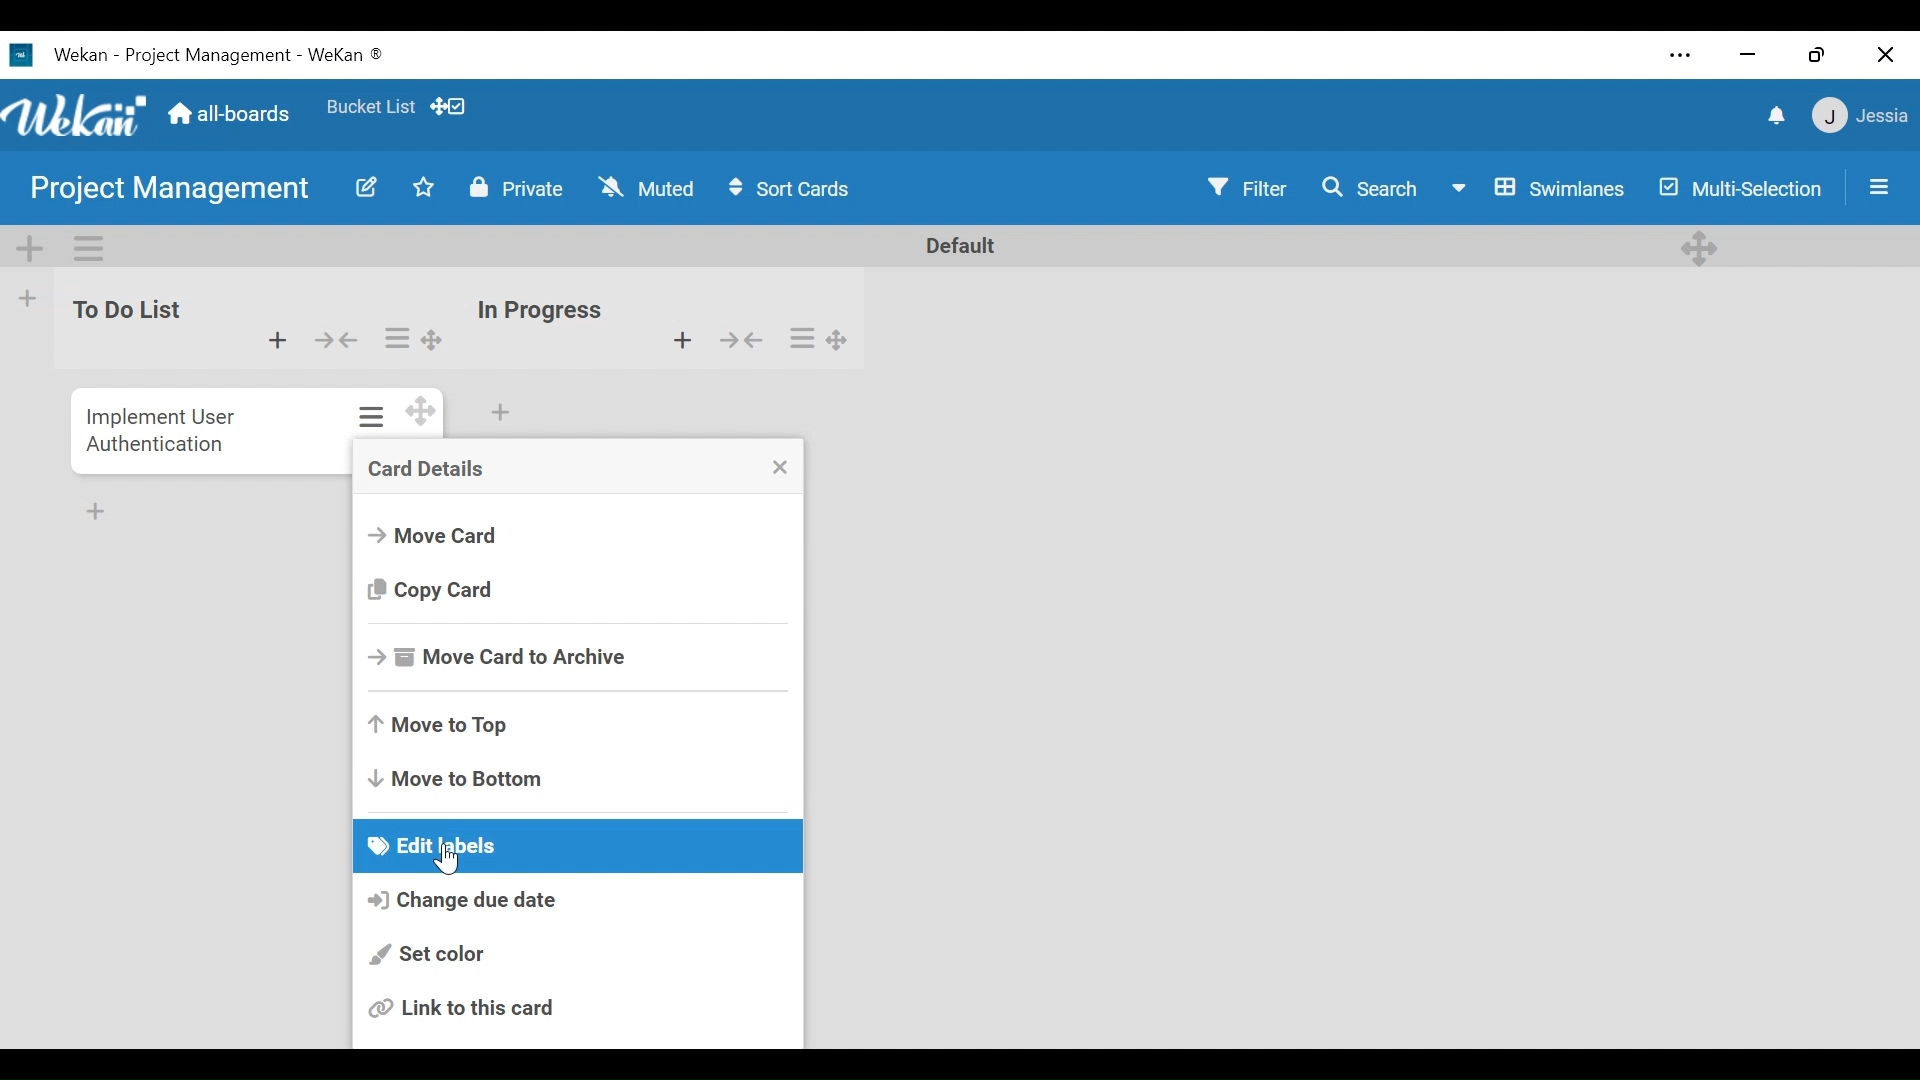 This screenshot has width=1920, height=1080. I want to click on -& Move Card to Archive, so click(510, 657).